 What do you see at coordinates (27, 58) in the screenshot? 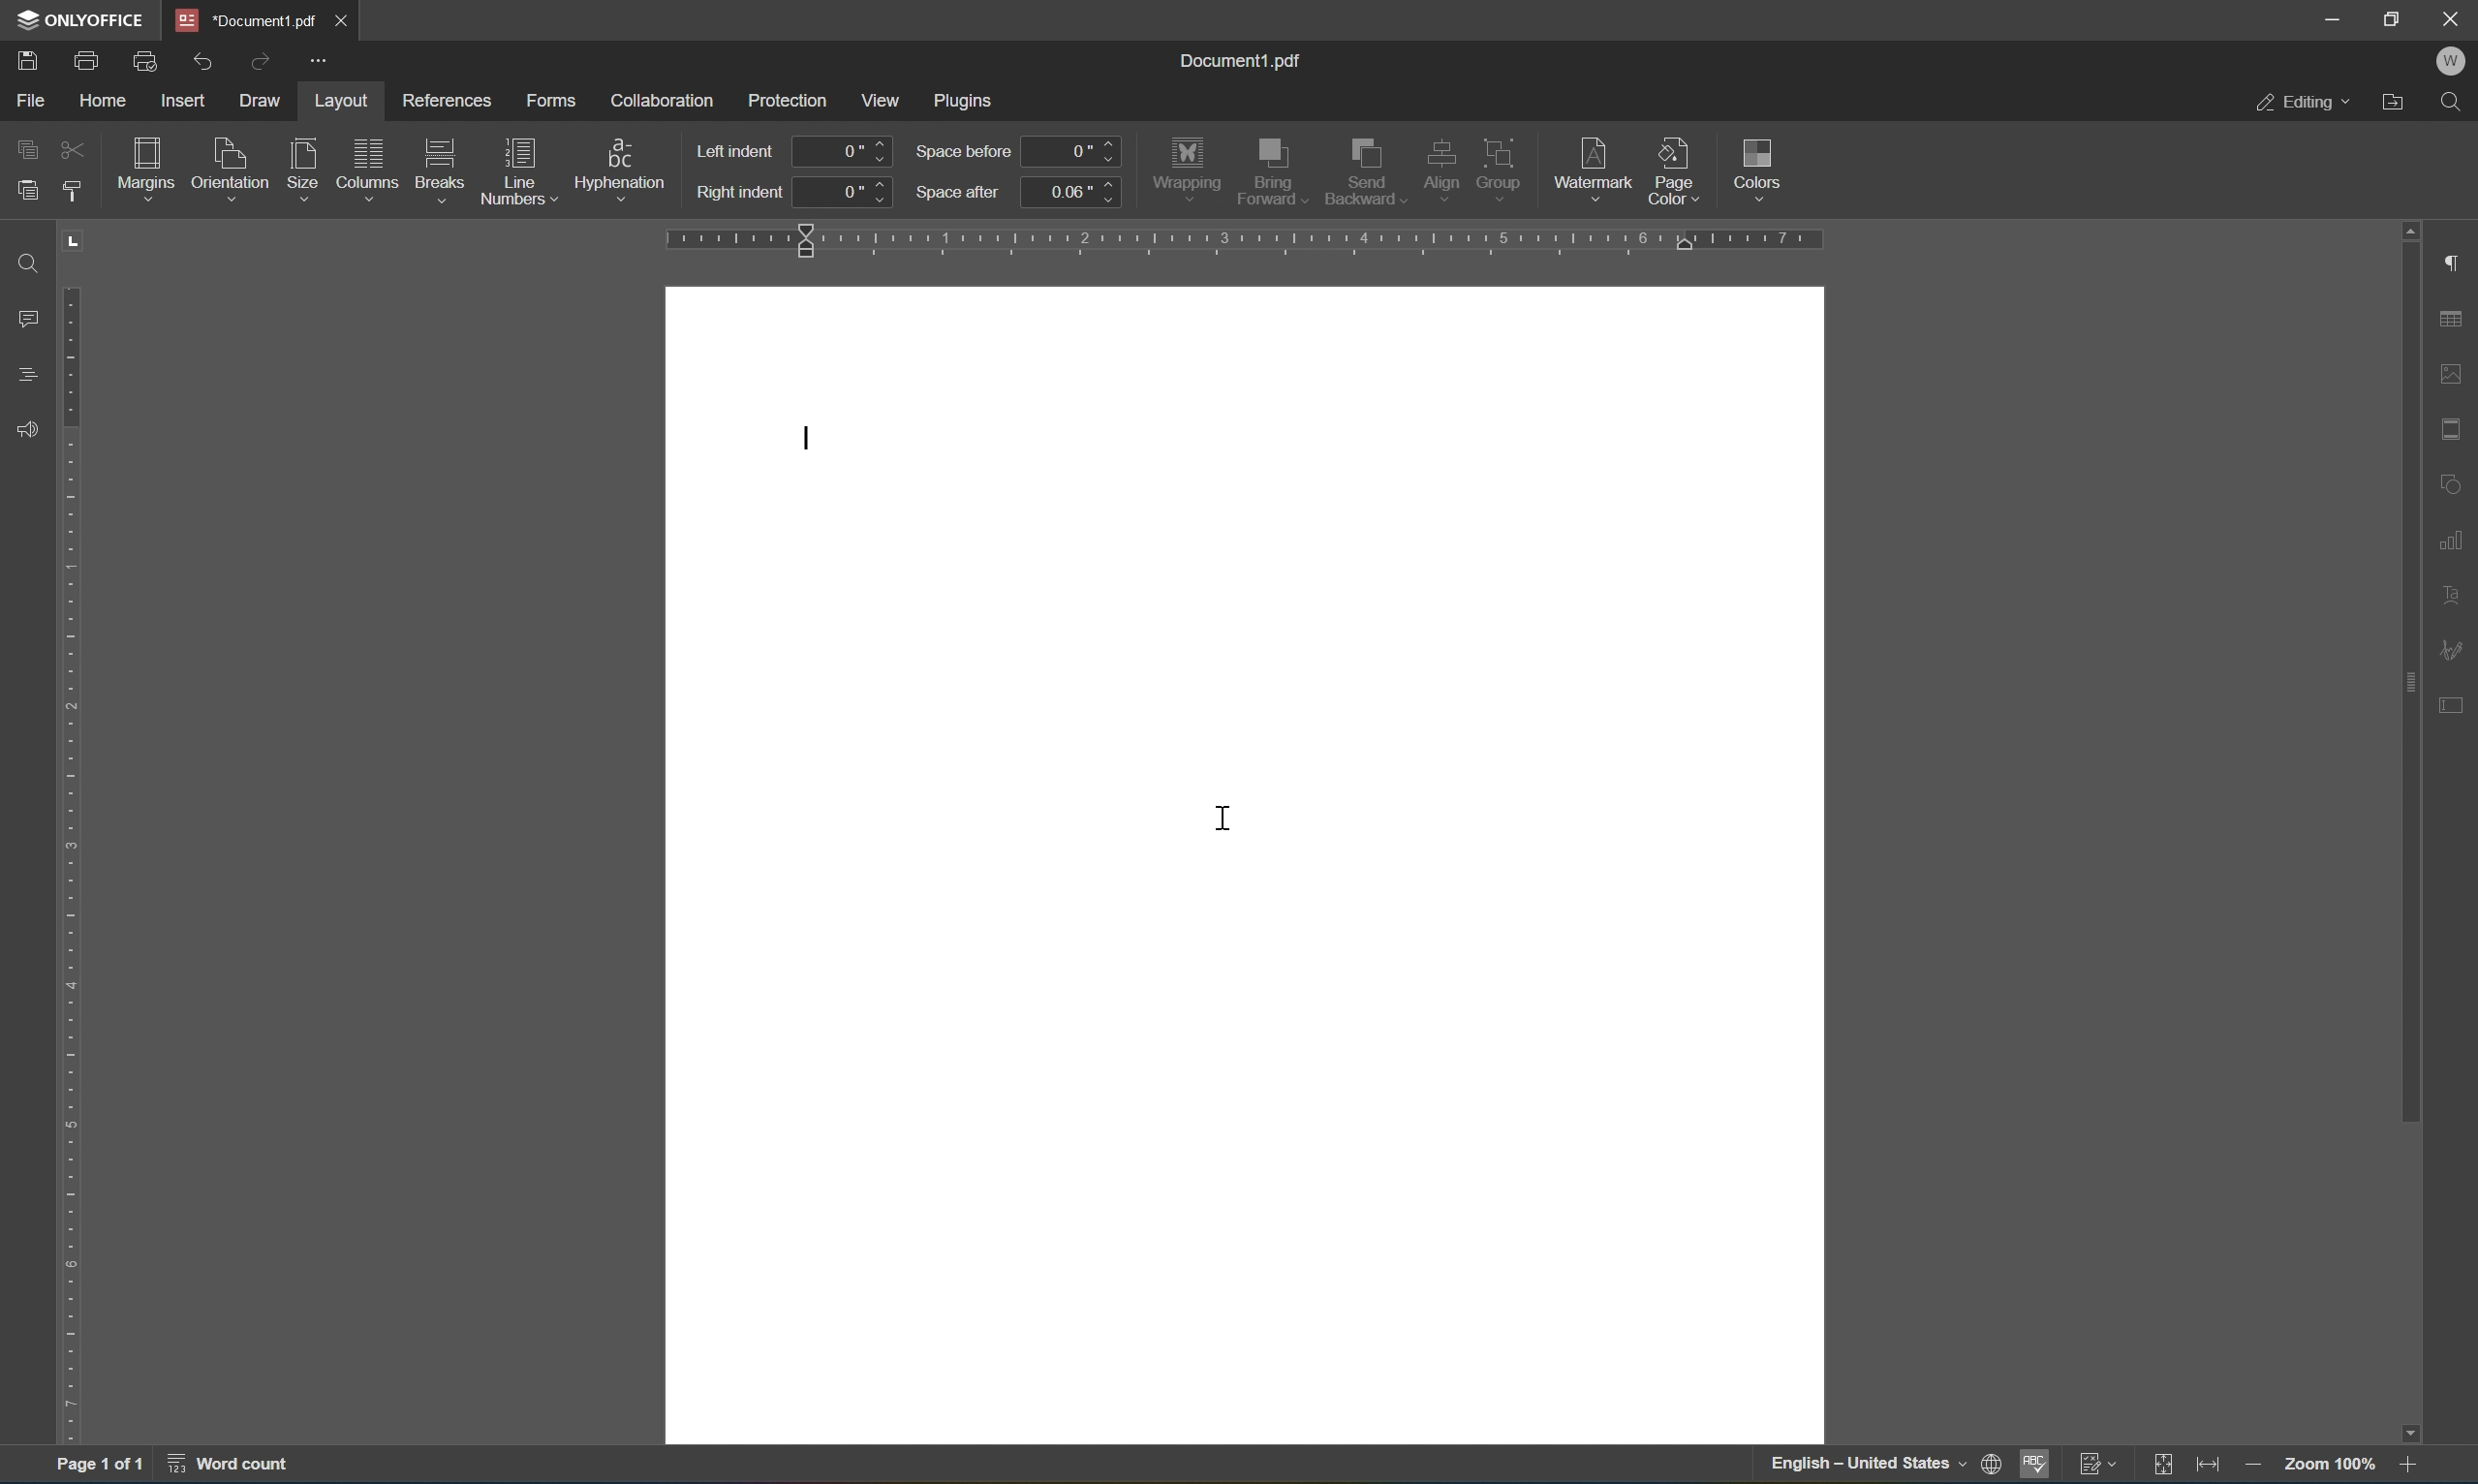
I see `save` at bounding box center [27, 58].